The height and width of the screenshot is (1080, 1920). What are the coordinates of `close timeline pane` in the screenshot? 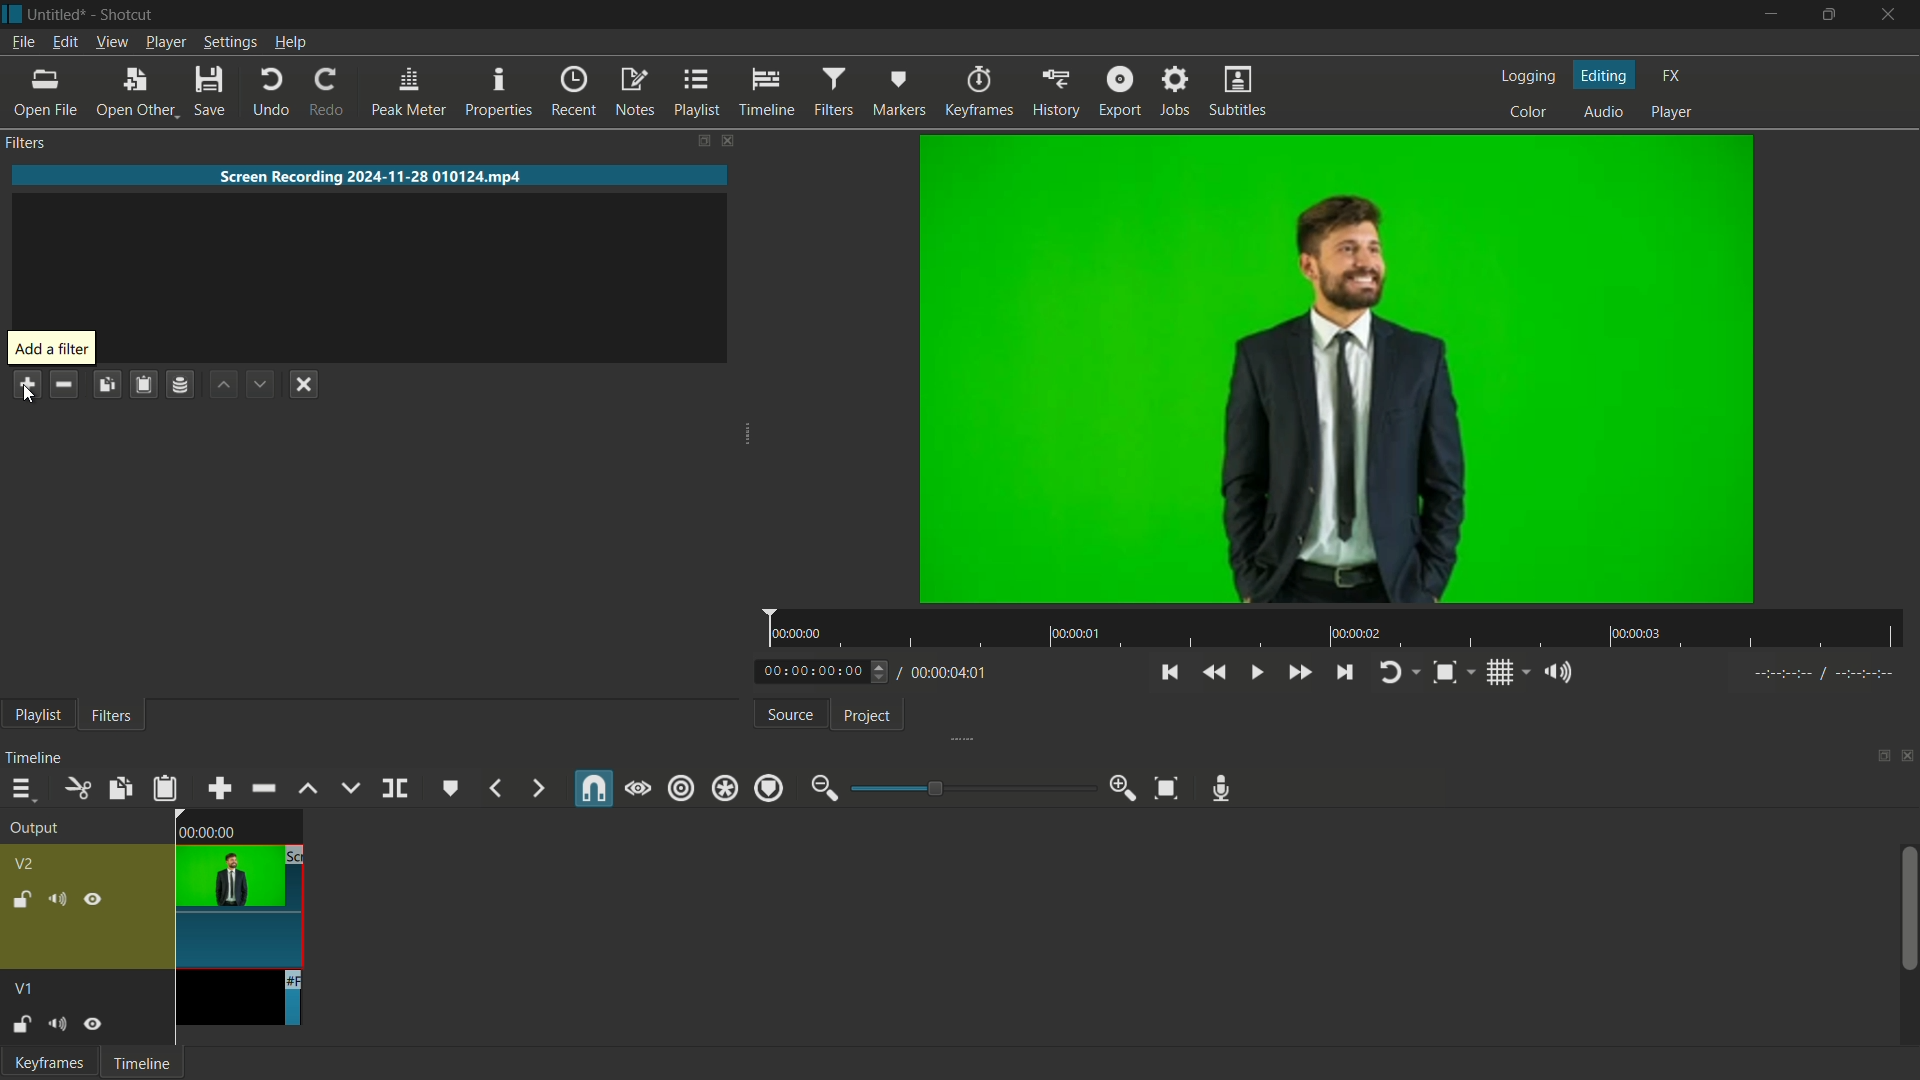 It's located at (1908, 756).